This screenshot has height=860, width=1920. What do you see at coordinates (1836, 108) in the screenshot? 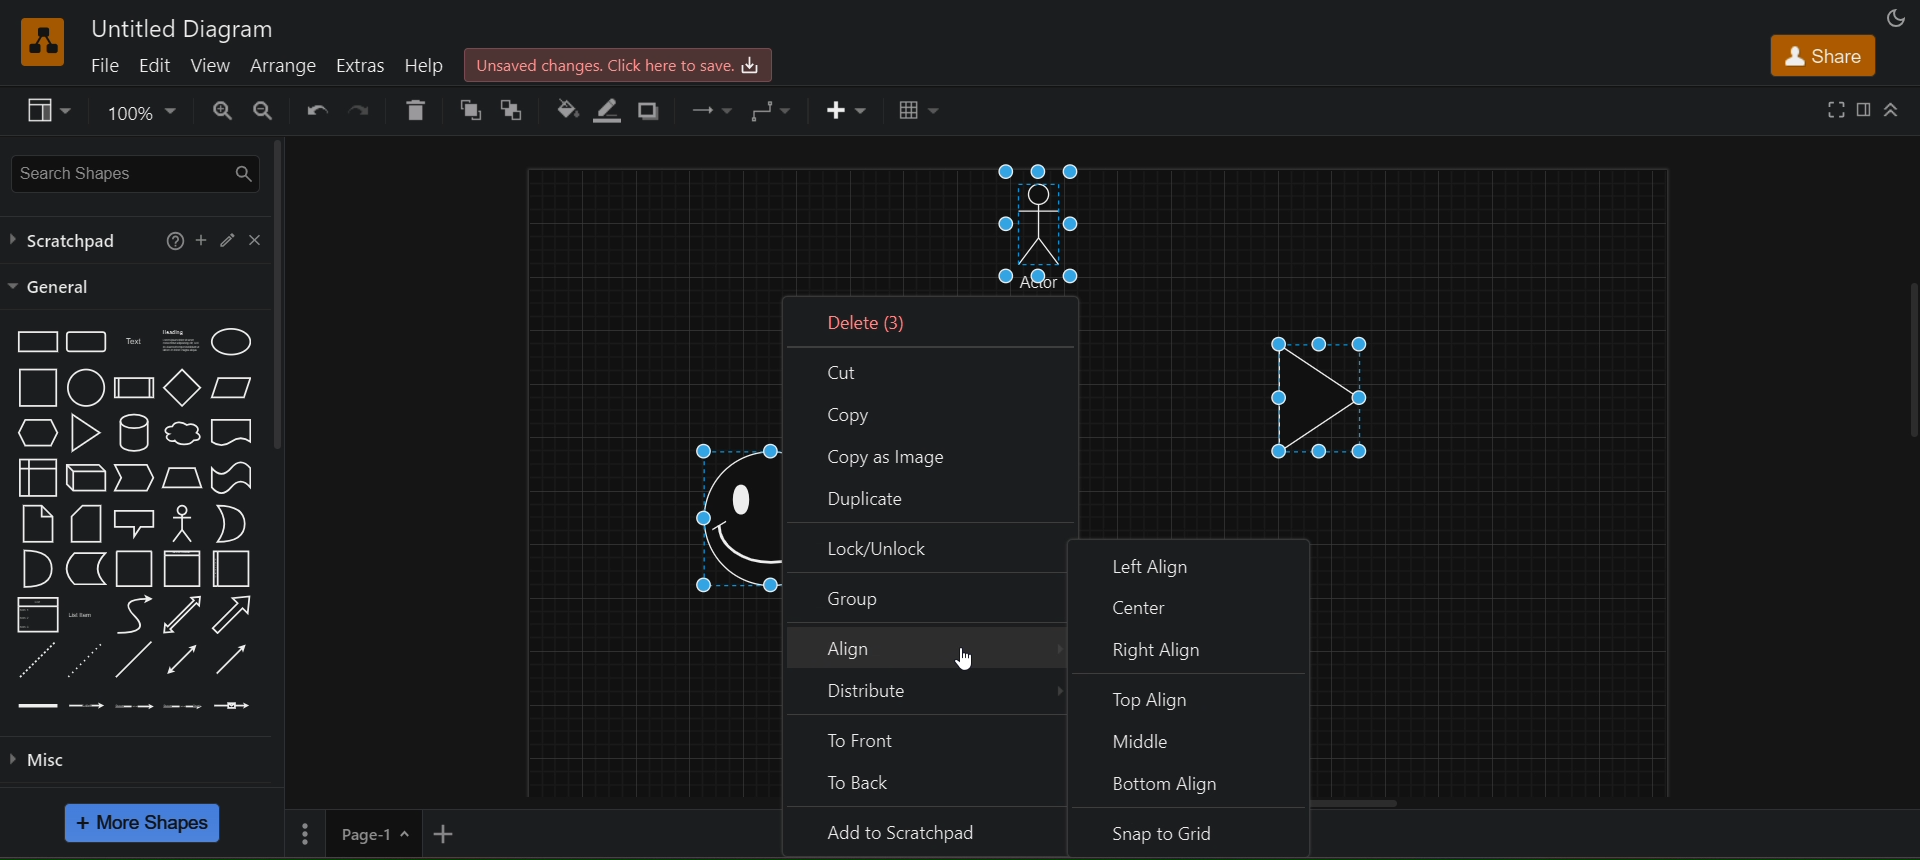
I see `fullscreen` at bounding box center [1836, 108].